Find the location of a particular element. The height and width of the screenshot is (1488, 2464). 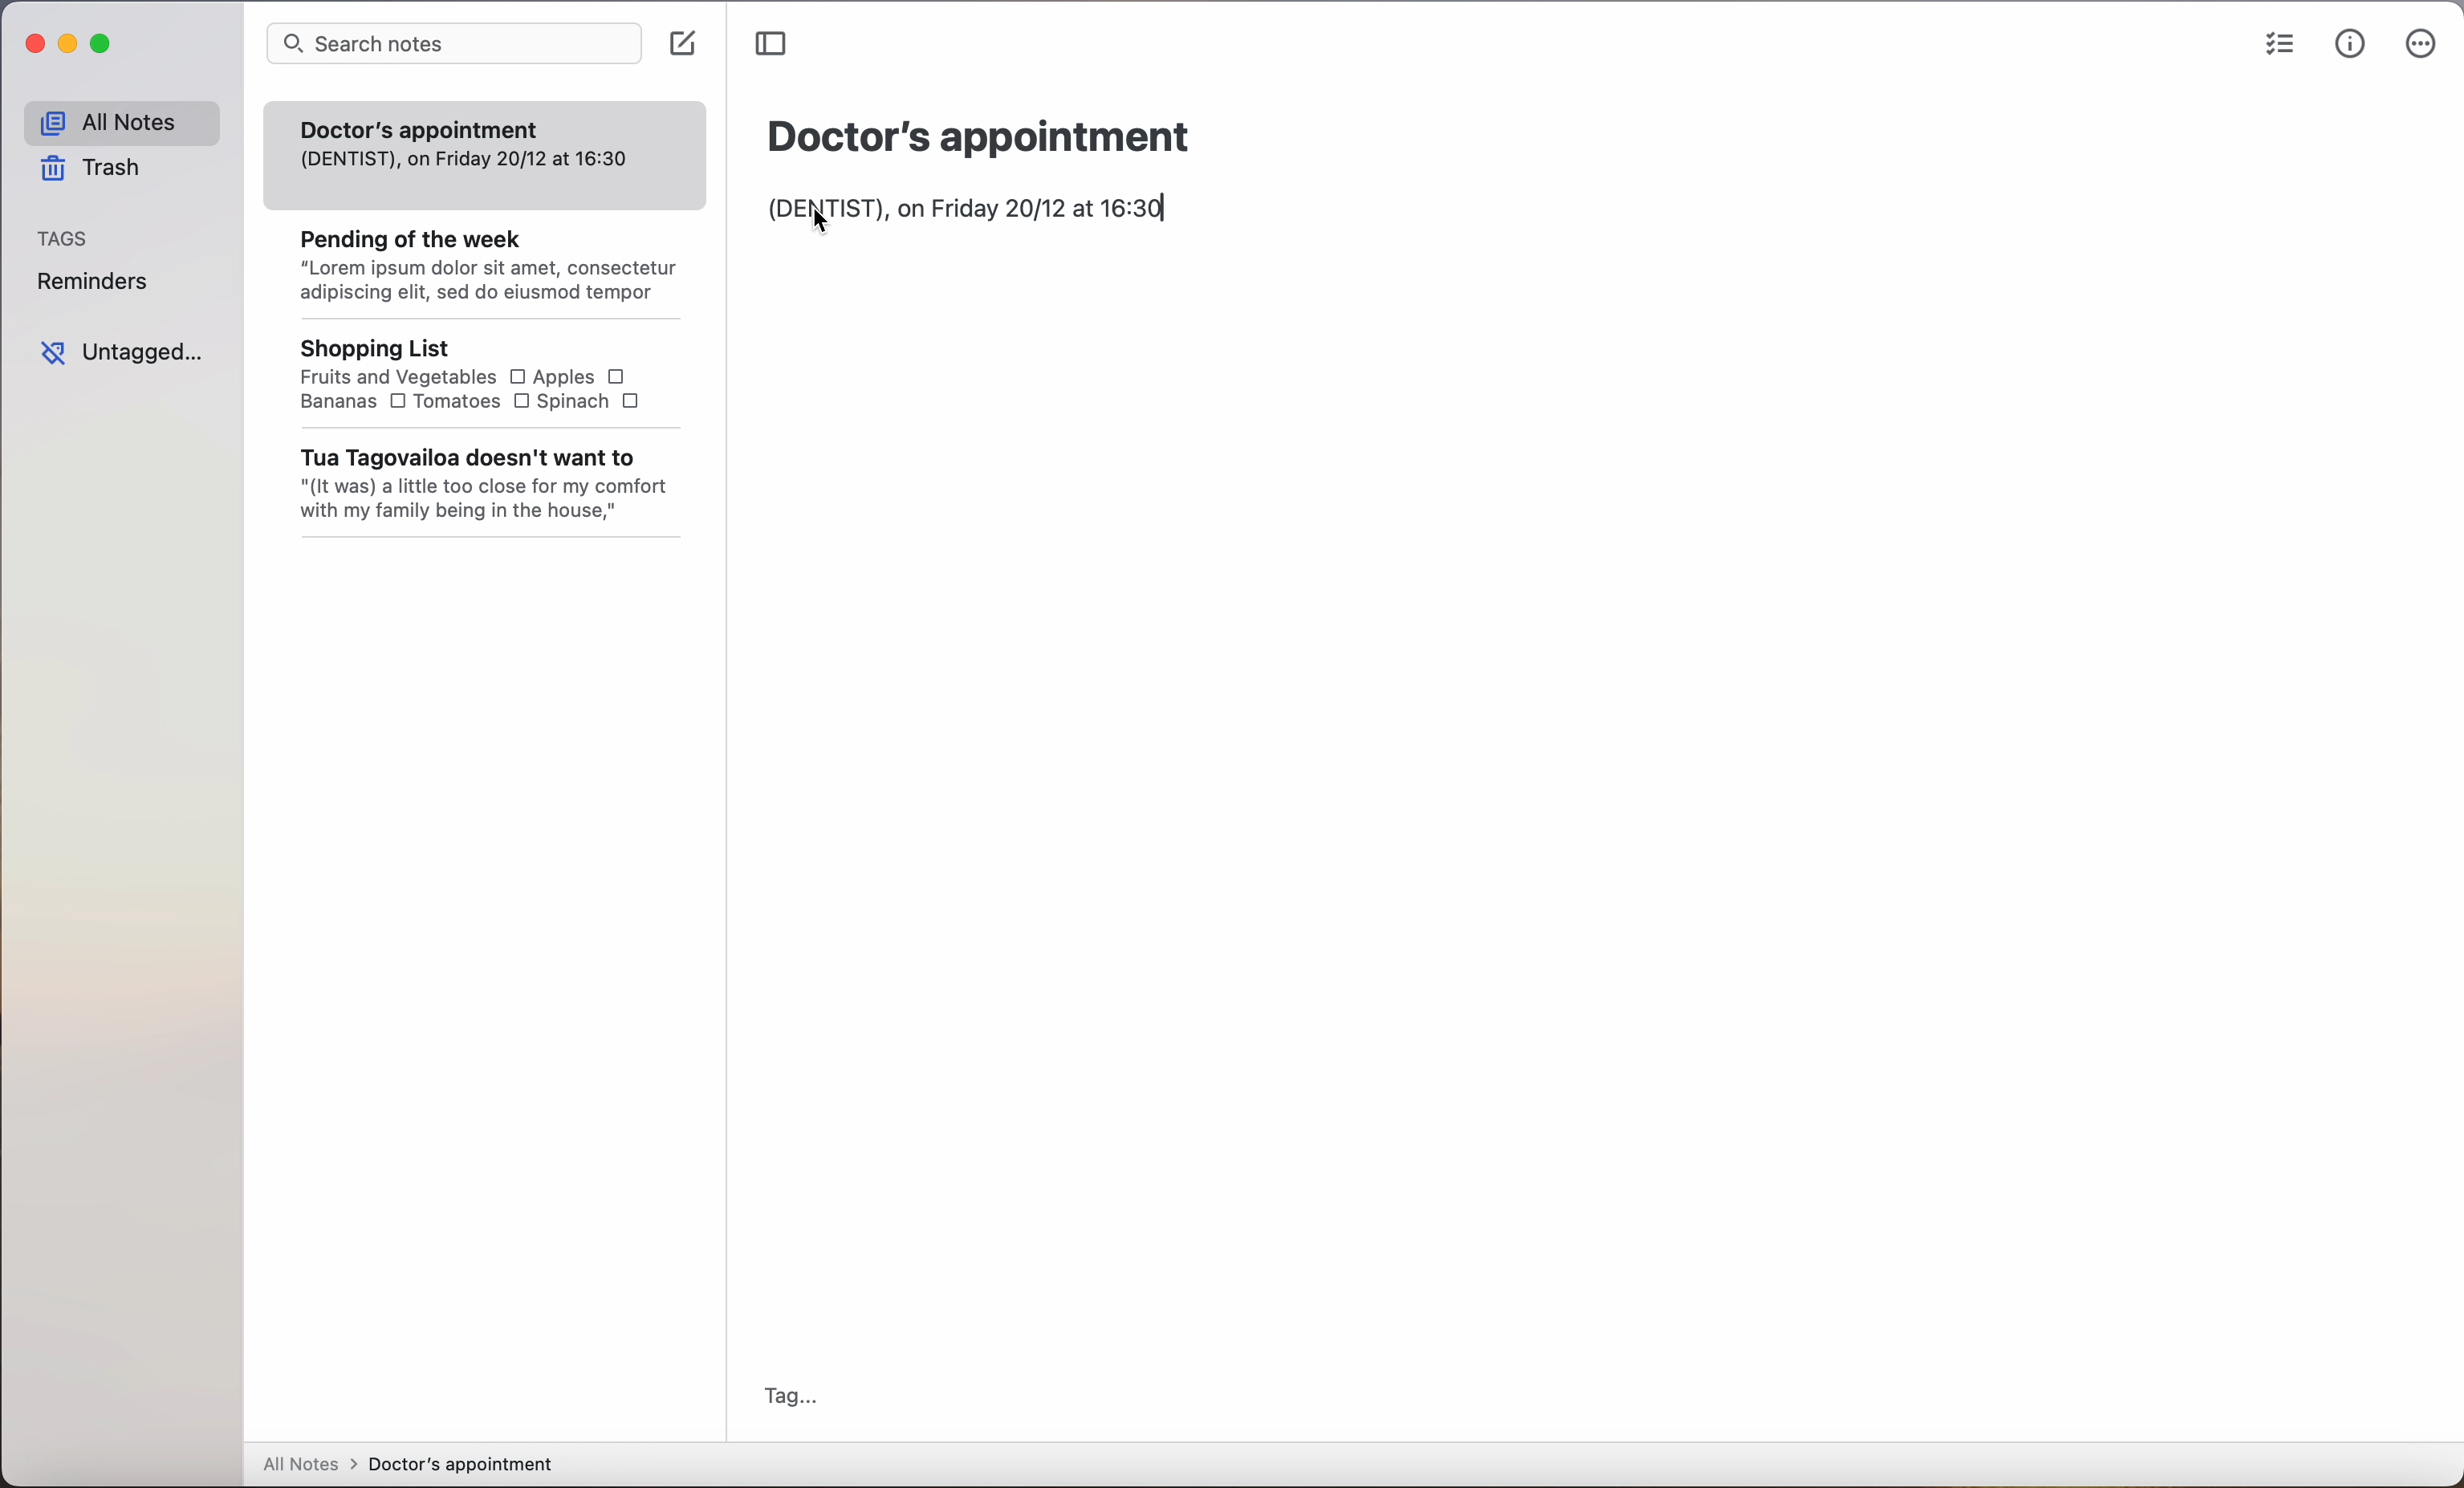

maximize is located at coordinates (105, 45).